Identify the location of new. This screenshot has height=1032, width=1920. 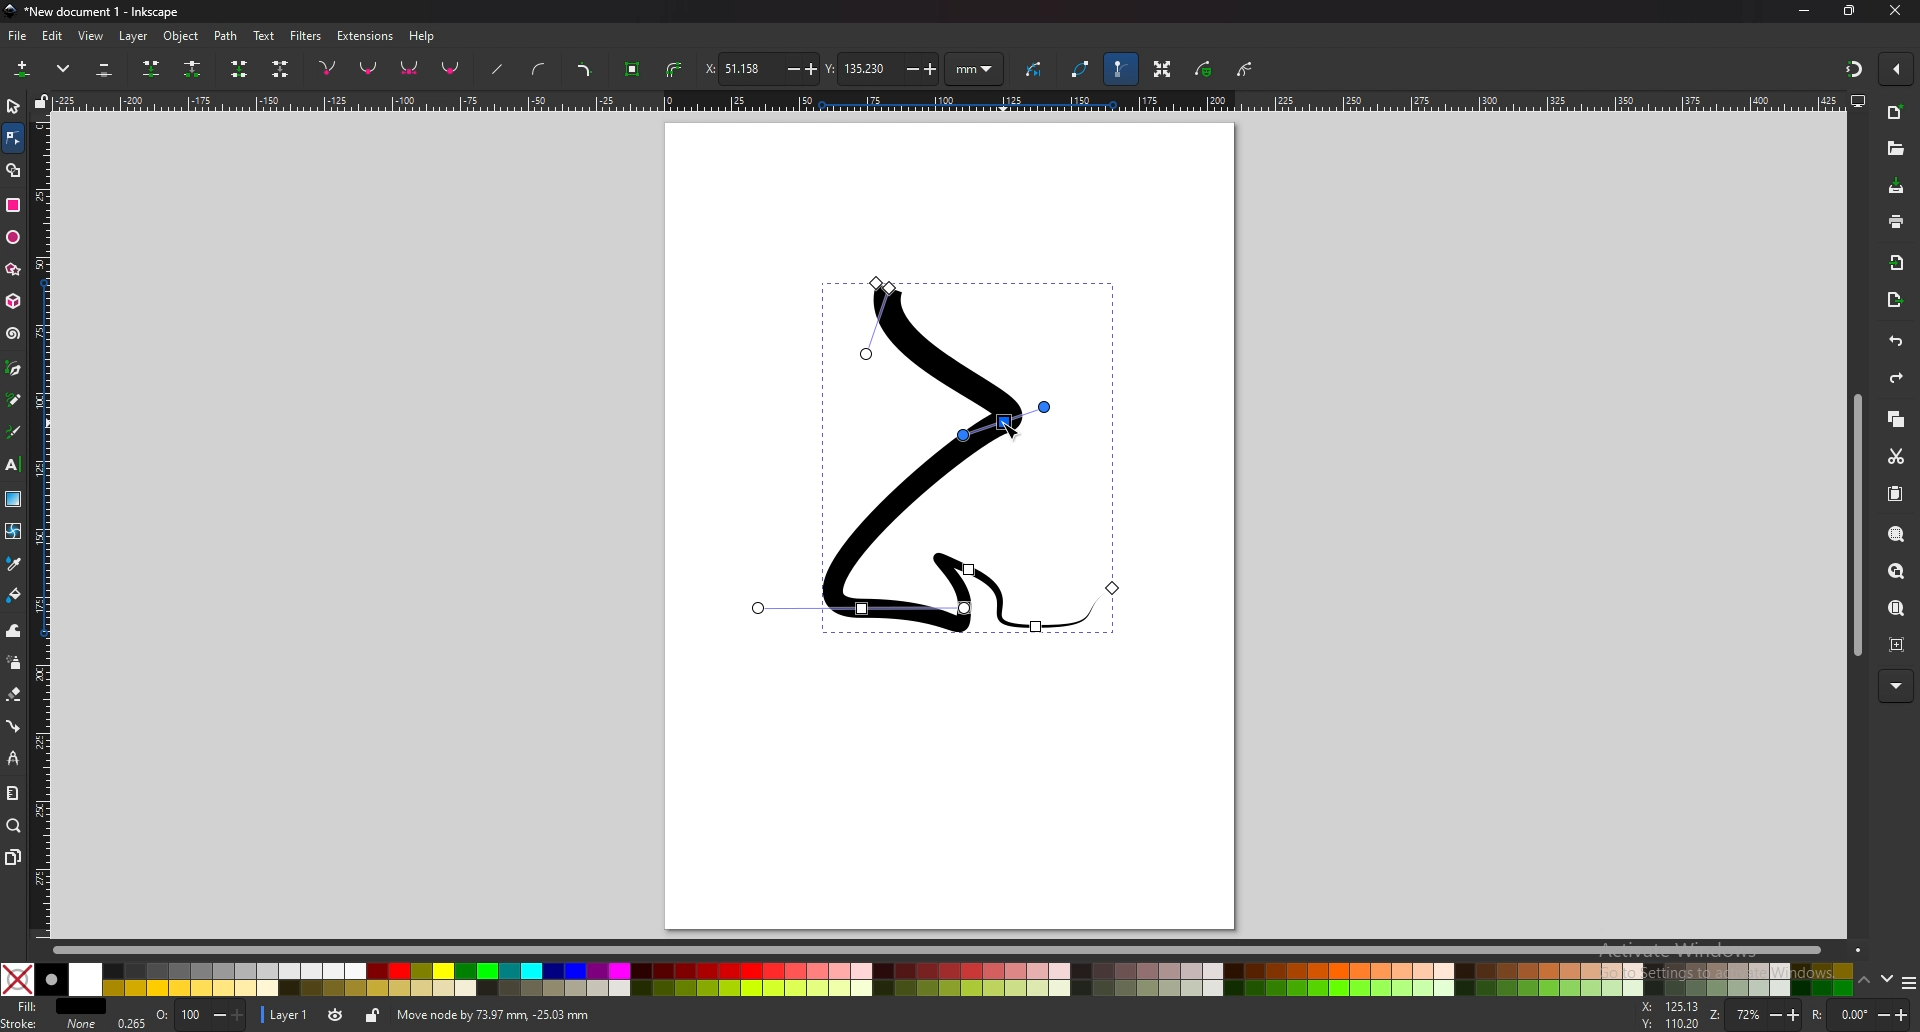
(1895, 113).